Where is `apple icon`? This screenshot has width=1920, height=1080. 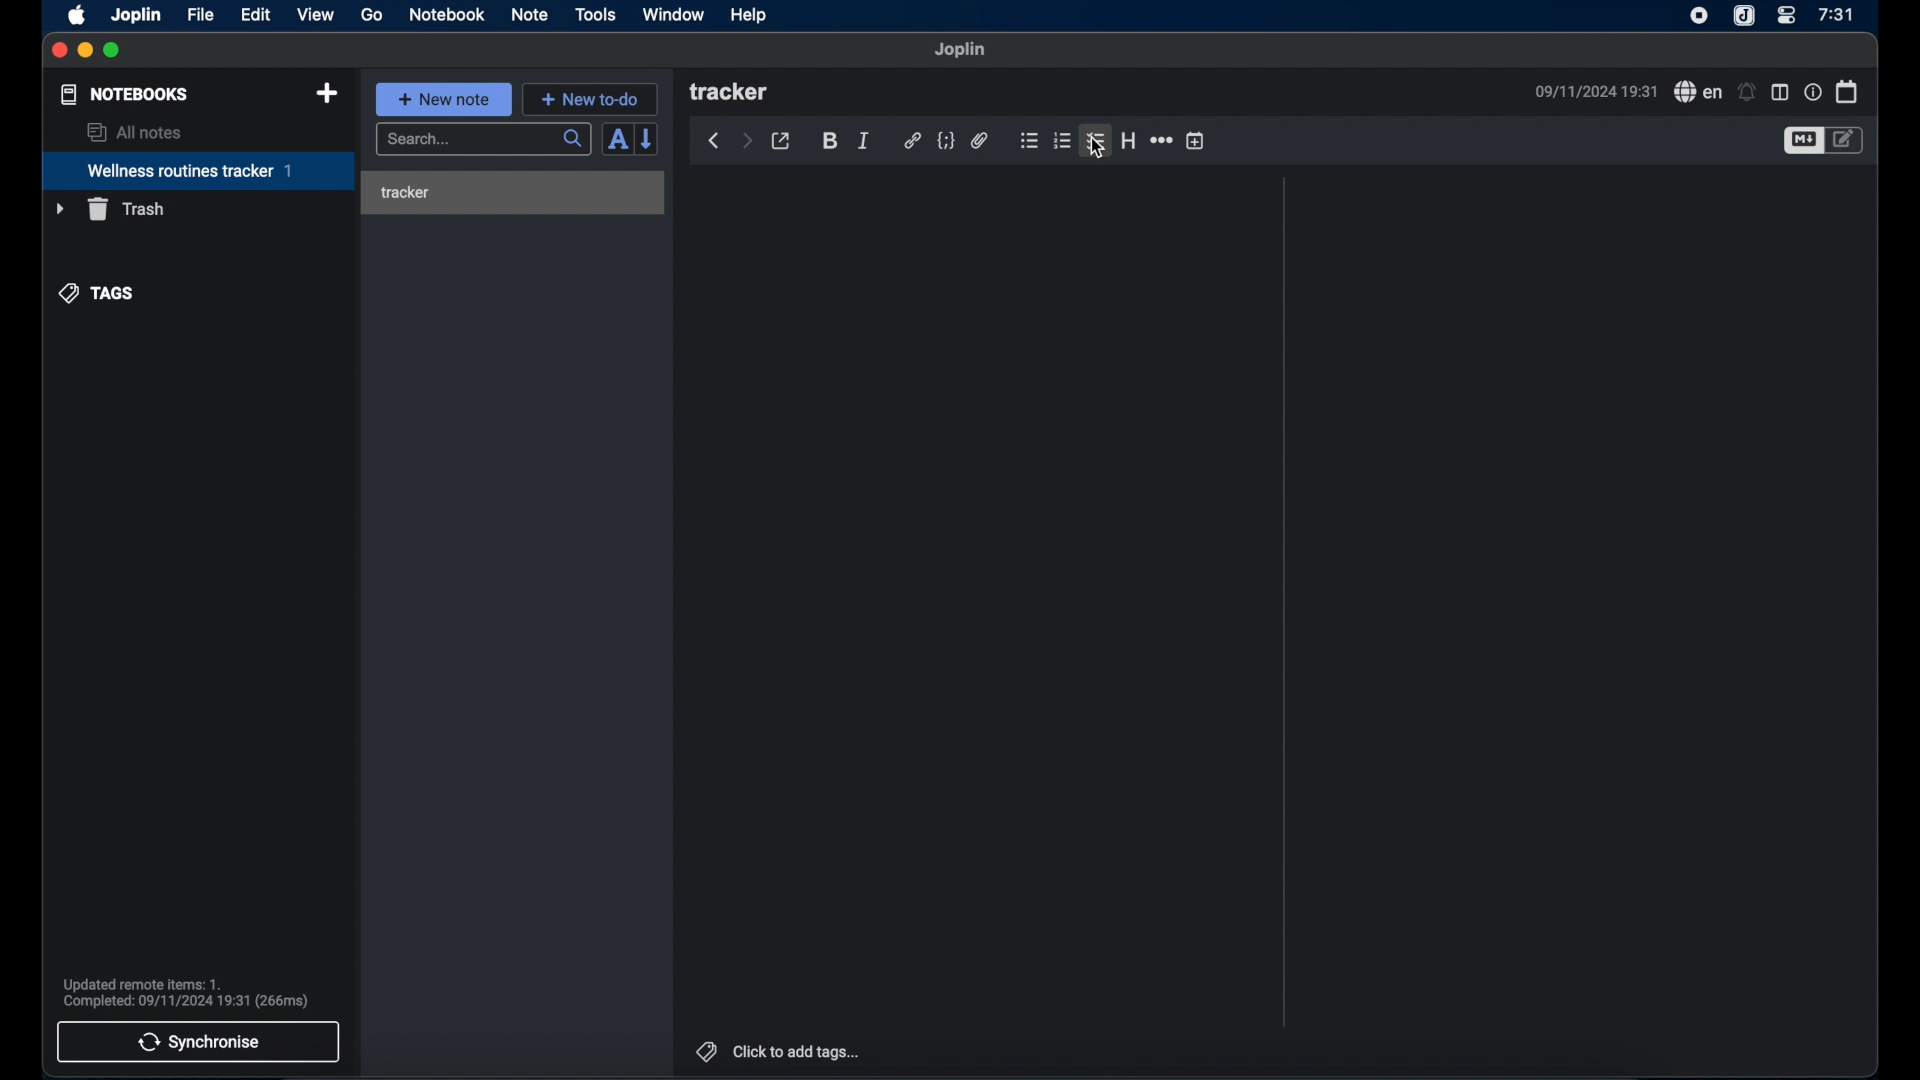 apple icon is located at coordinates (78, 16).